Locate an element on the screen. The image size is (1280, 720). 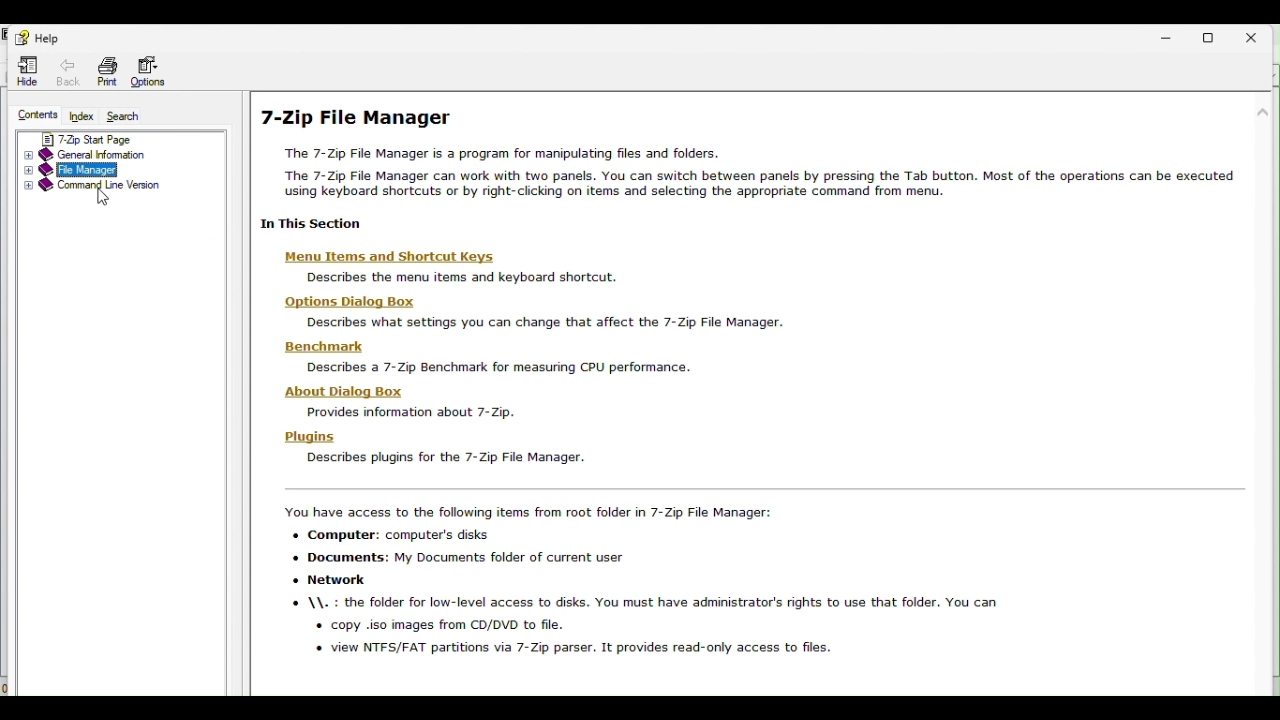
command line version is located at coordinates (91, 190).